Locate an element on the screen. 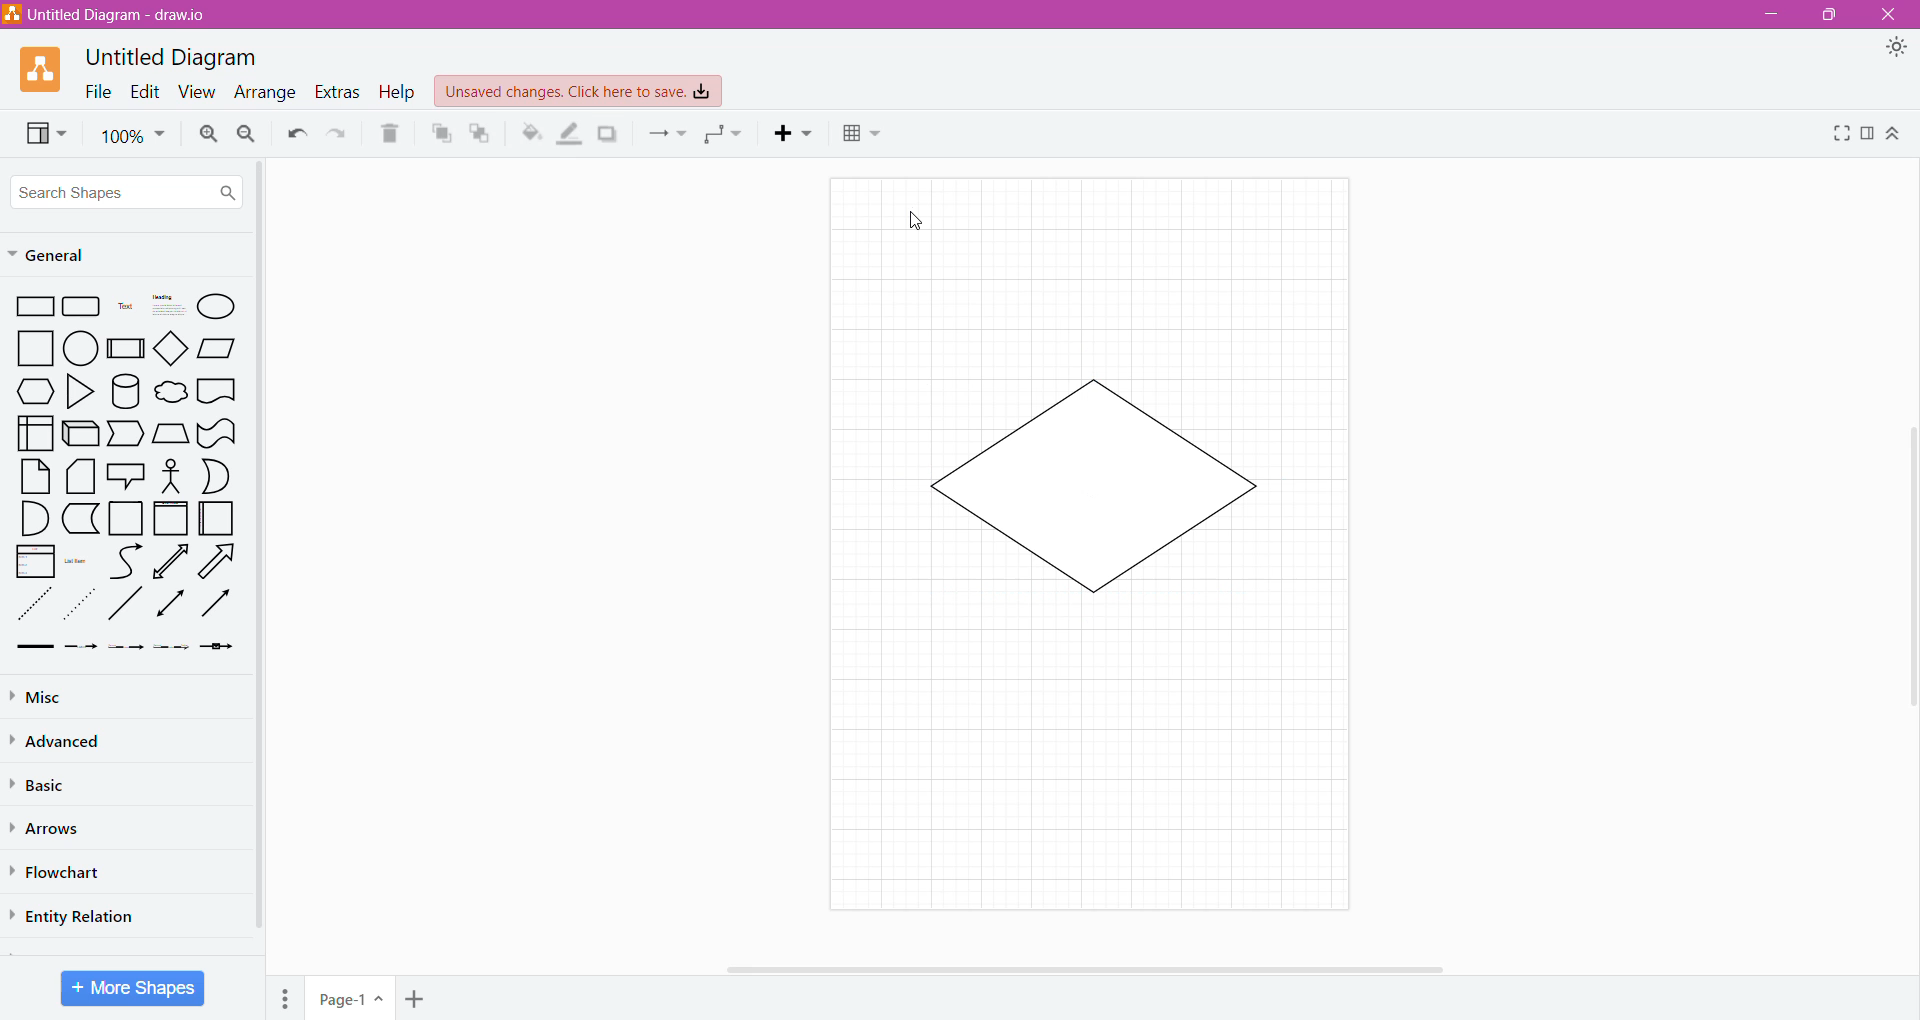 This screenshot has width=1920, height=1020. Horizontal Scroll Bar is located at coordinates (1089, 967).